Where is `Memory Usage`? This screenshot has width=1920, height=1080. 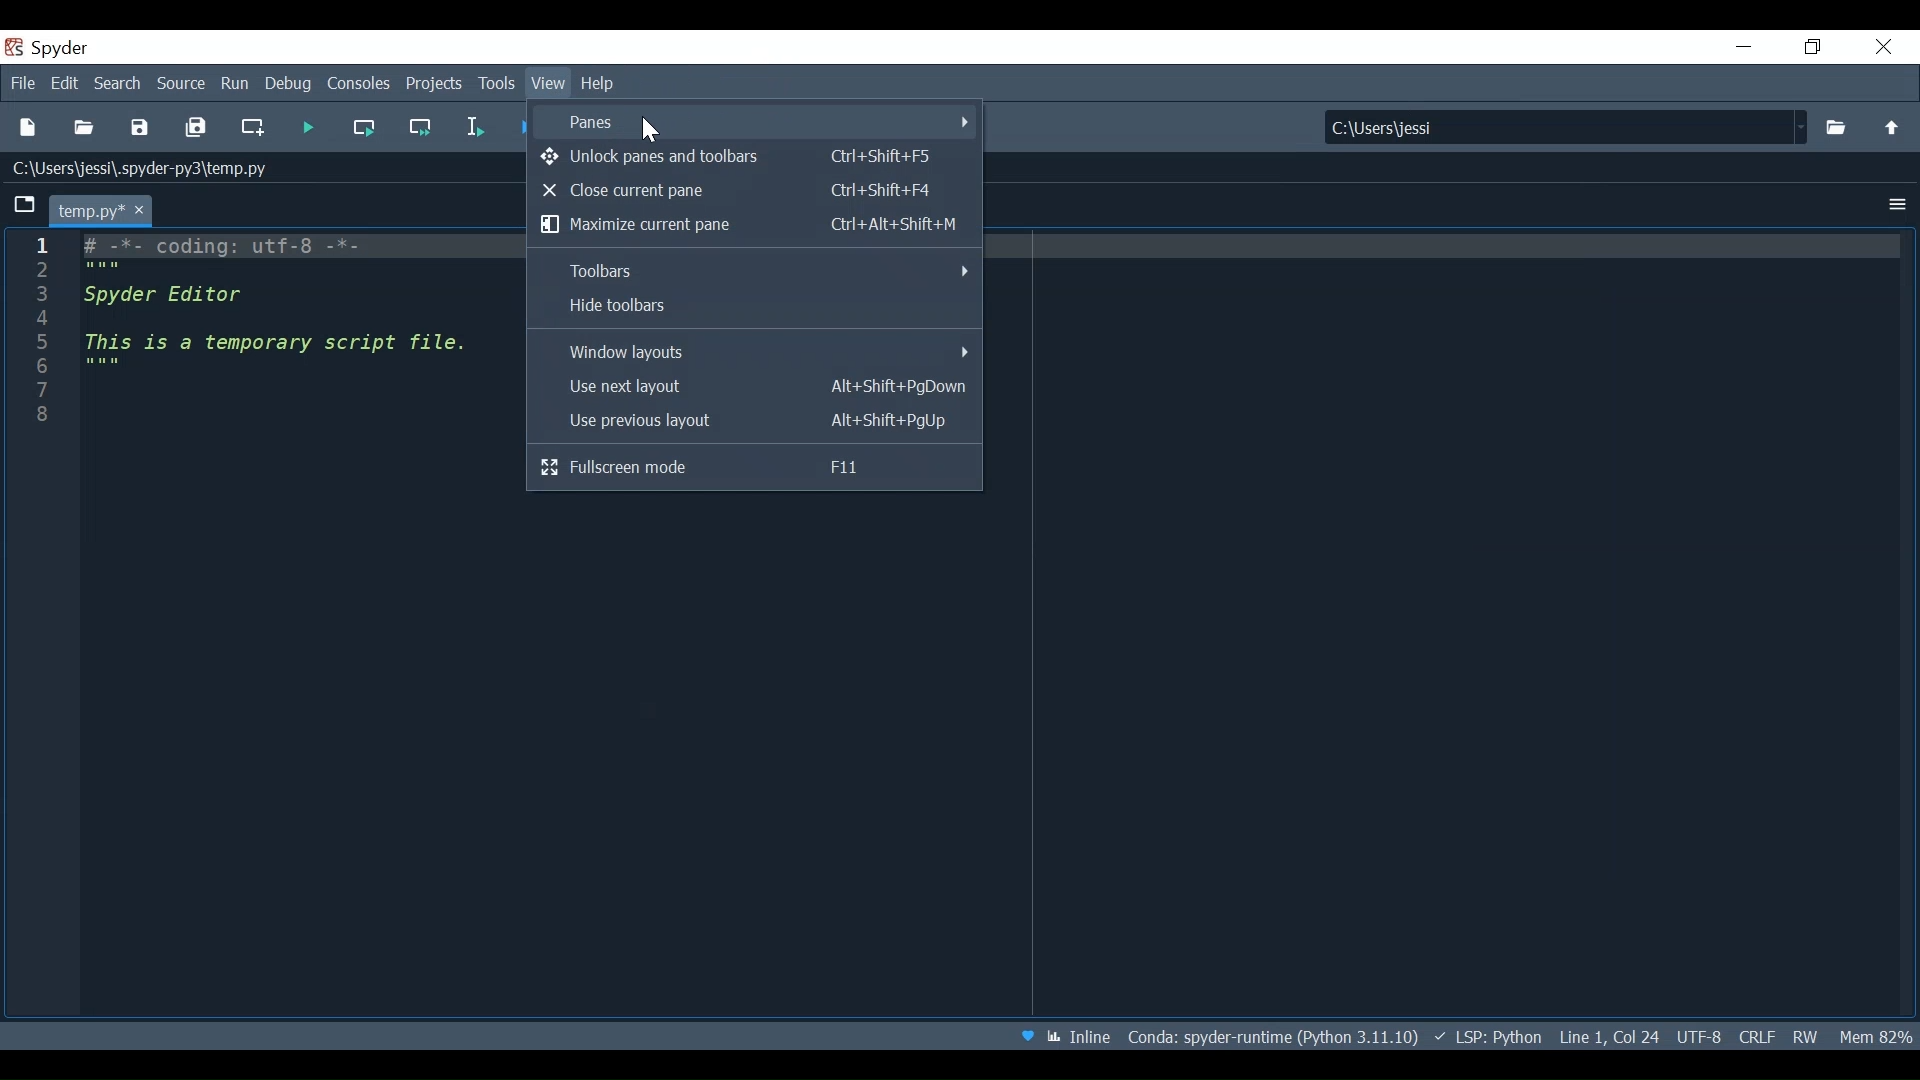
Memory Usage is located at coordinates (1875, 1033).